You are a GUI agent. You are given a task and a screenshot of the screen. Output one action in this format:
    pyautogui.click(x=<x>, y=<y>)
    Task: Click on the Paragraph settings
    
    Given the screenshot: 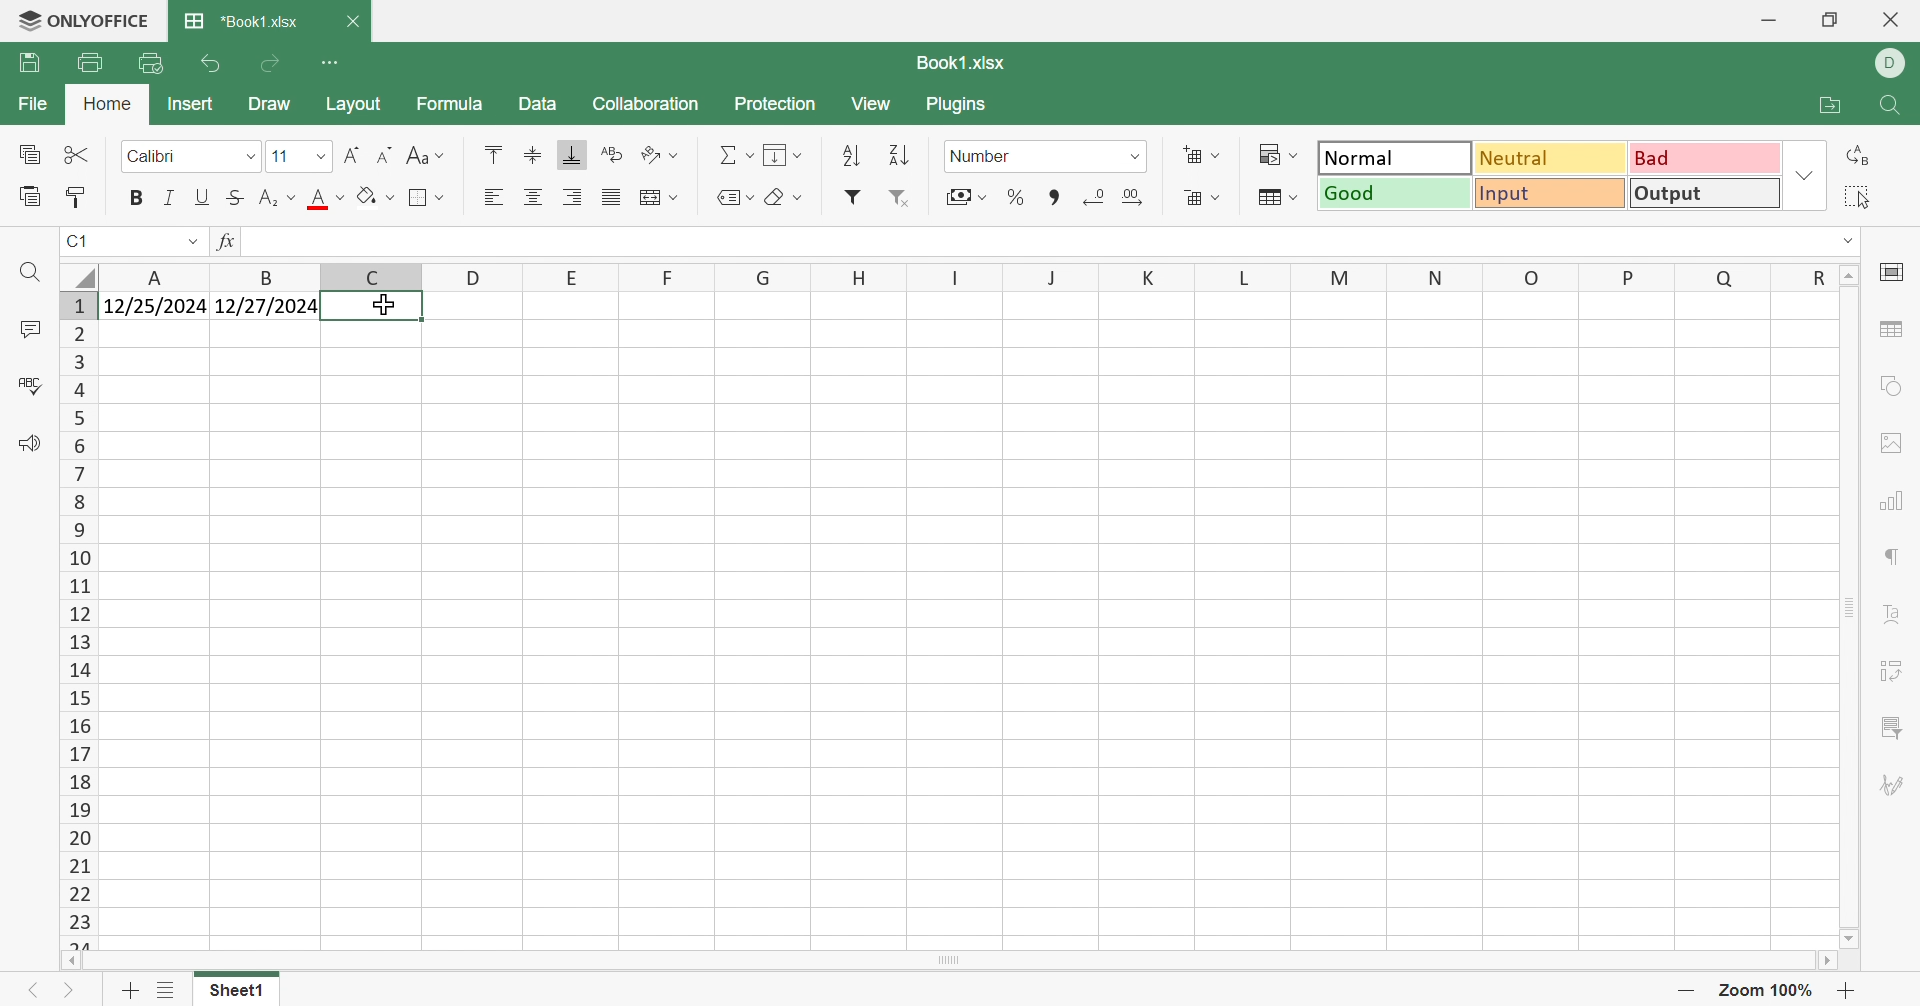 What is the action you would take?
    pyautogui.click(x=1891, y=562)
    